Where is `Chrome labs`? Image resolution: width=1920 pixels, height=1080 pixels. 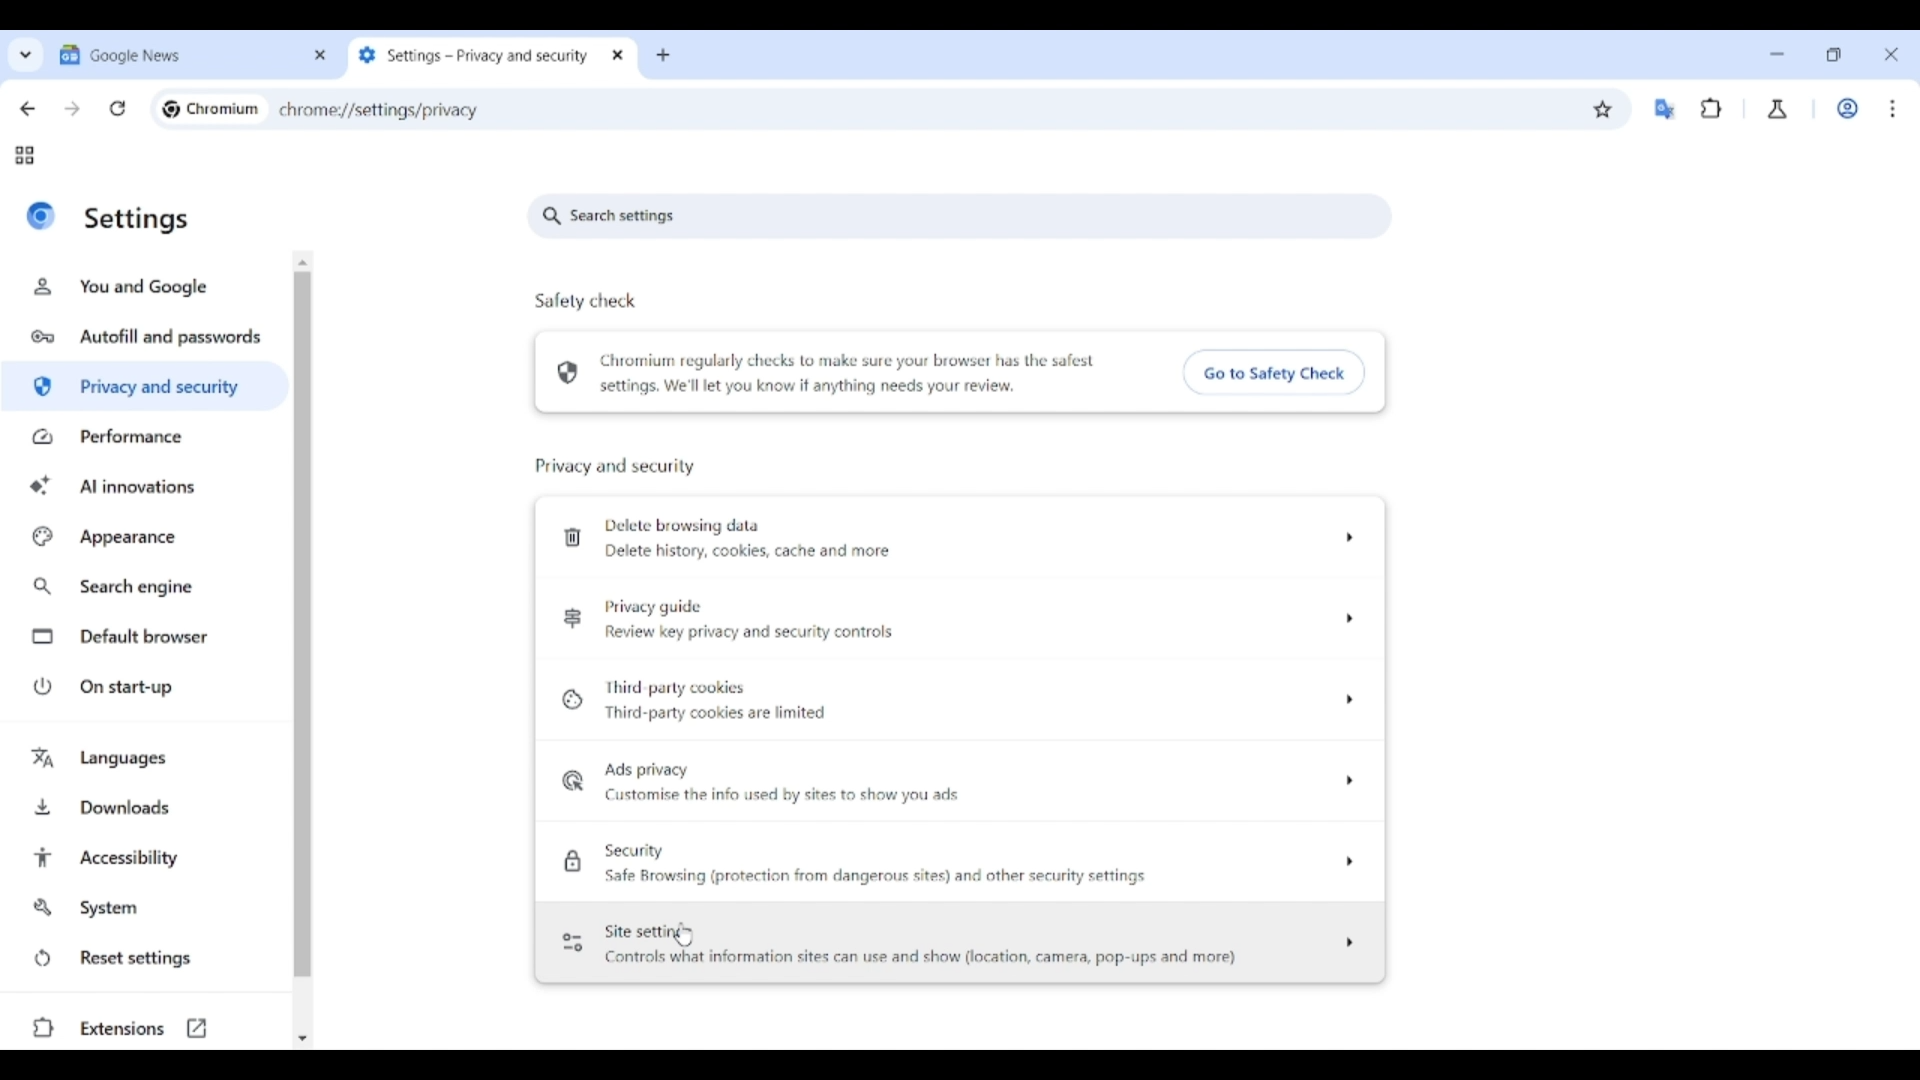 Chrome labs is located at coordinates (1778, 109).